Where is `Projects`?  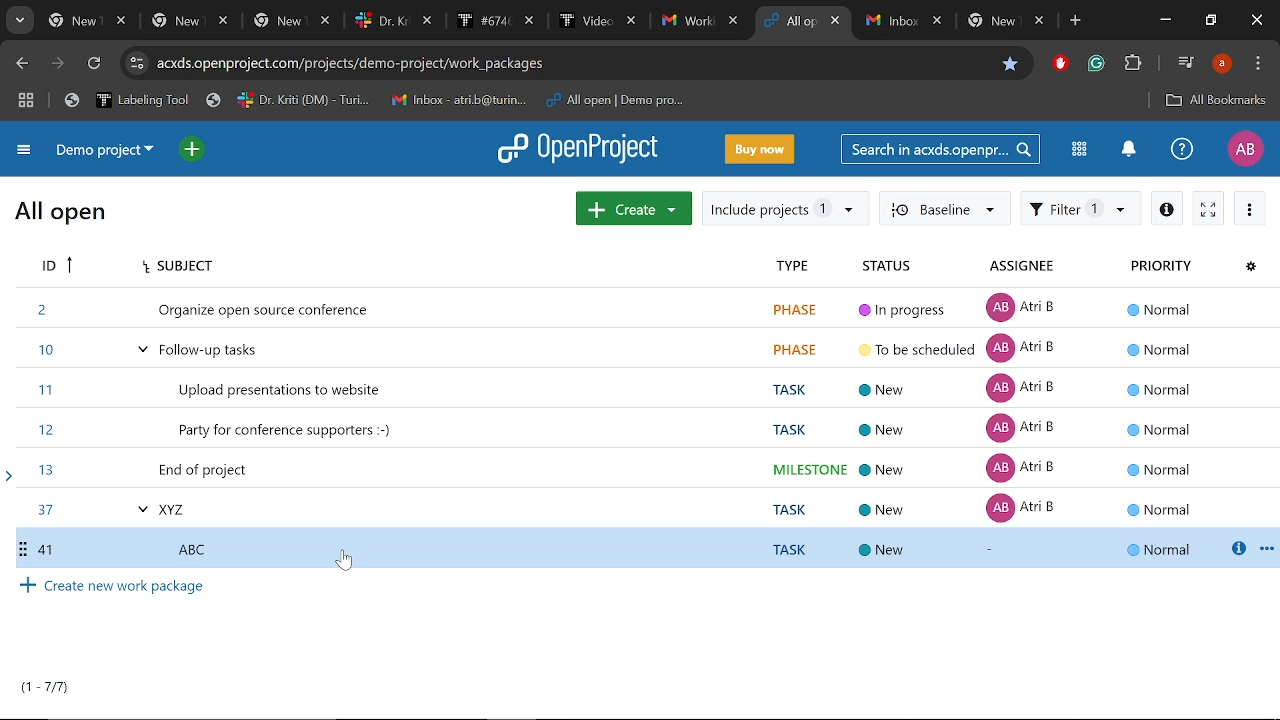 Projects is located at coordinates (234, 410).